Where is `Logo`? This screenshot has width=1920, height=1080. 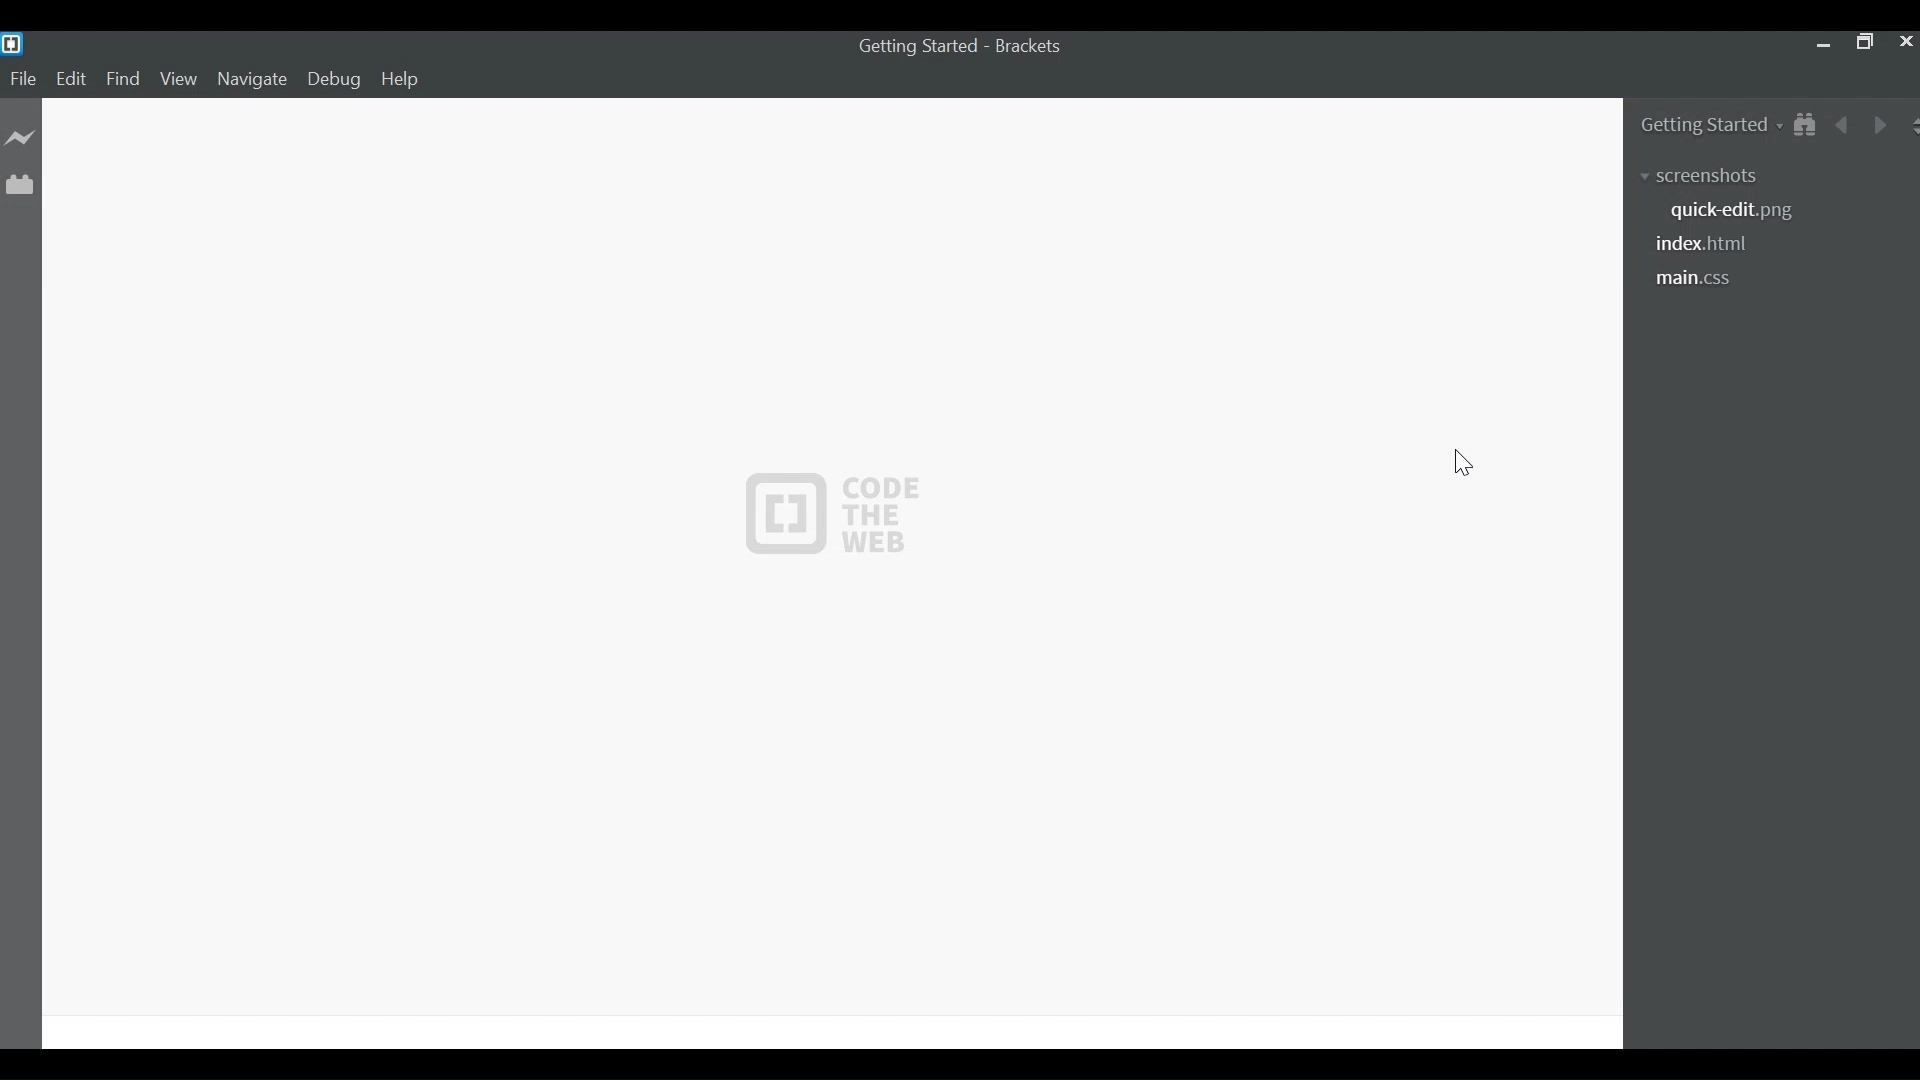 Logo is located at coordinates (831, 515).